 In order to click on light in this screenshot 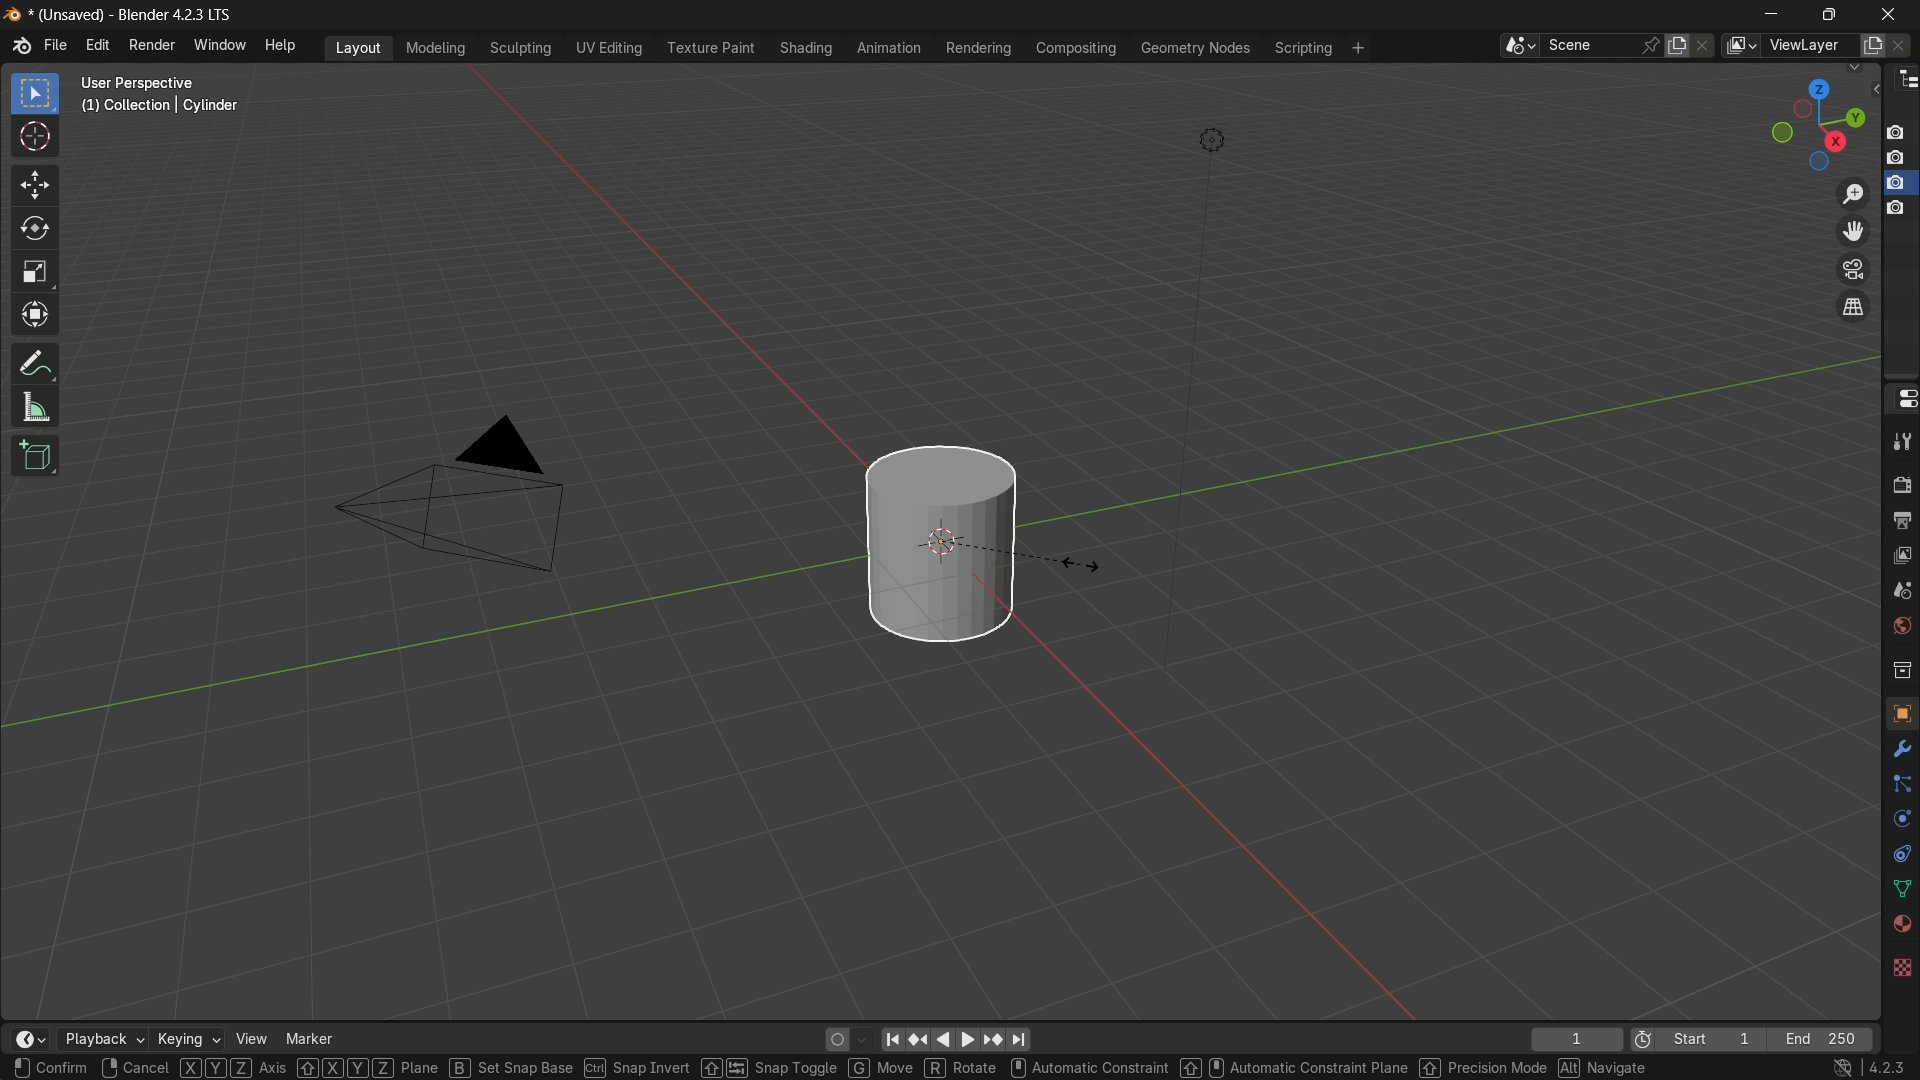, I will do `click(1214, 141)`.